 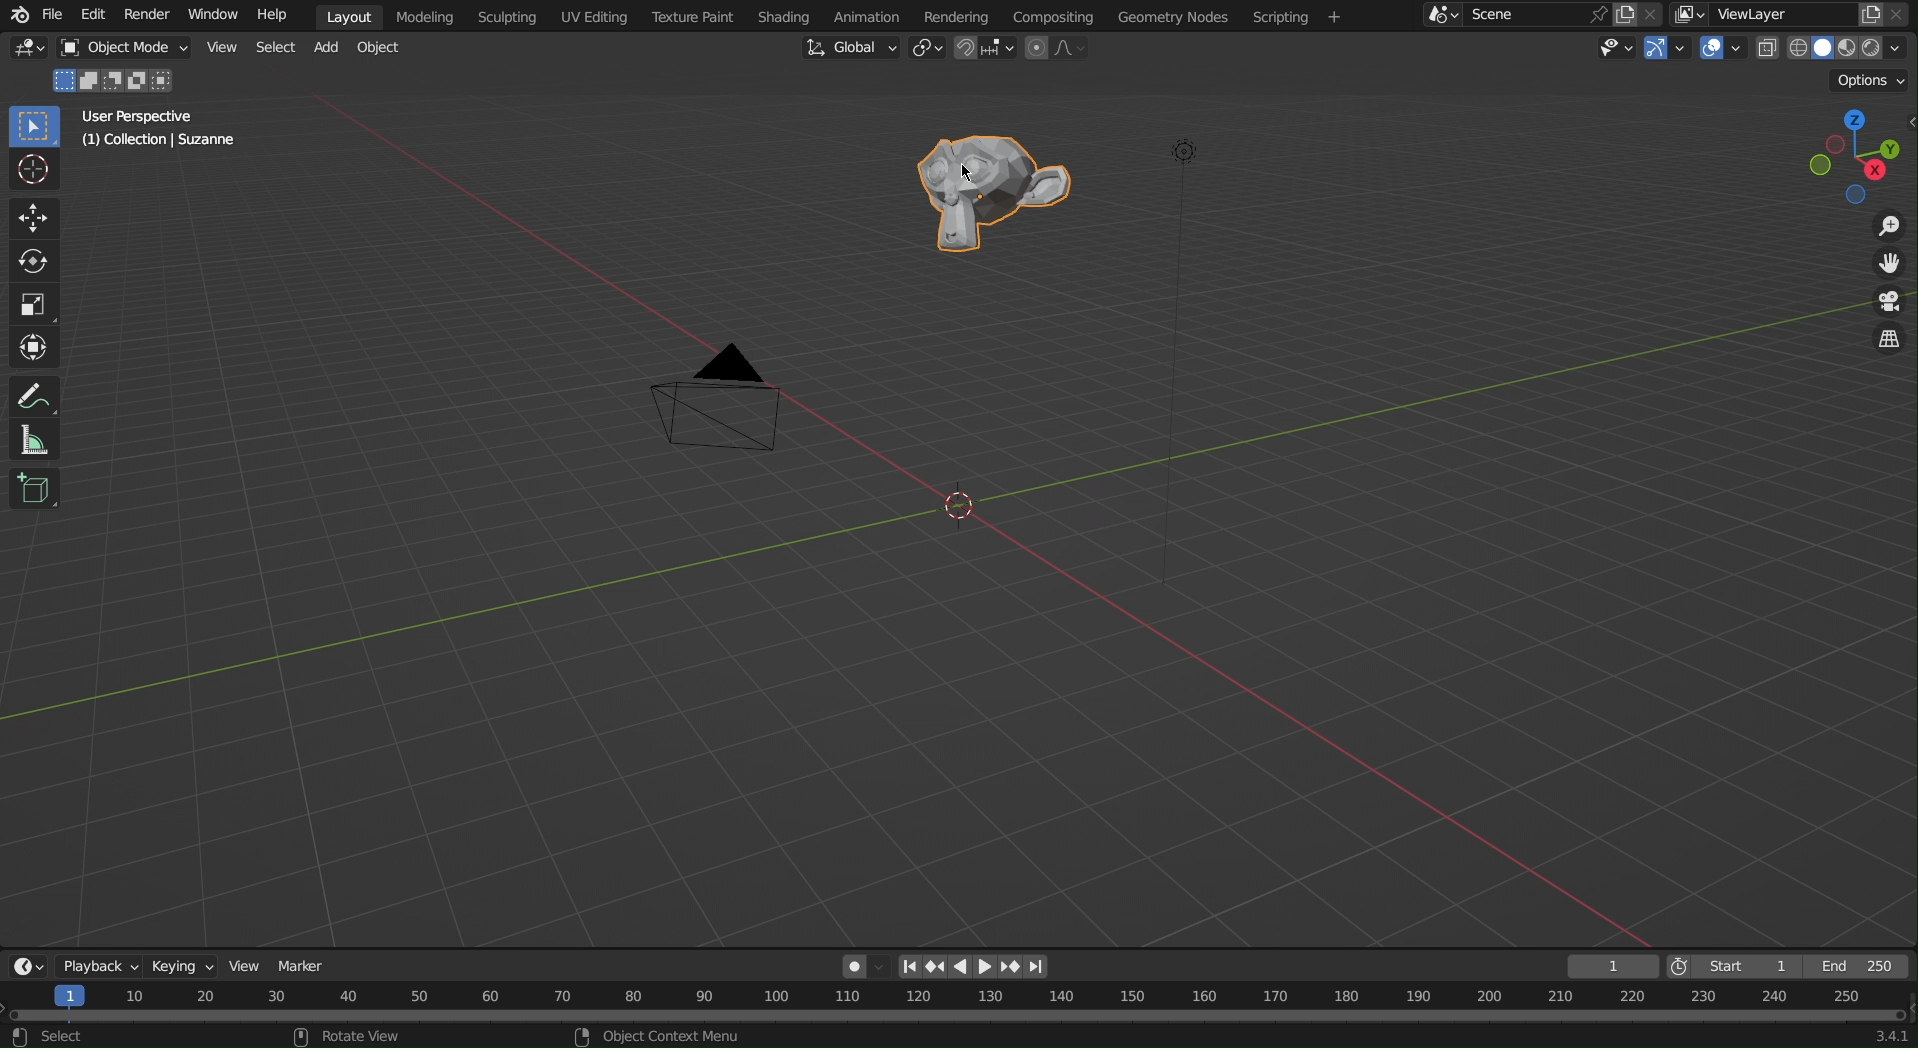 What do you see at coordinates (64, 81) in the screenshot?
I see `set a new selection` at bounding box center [64, 81].